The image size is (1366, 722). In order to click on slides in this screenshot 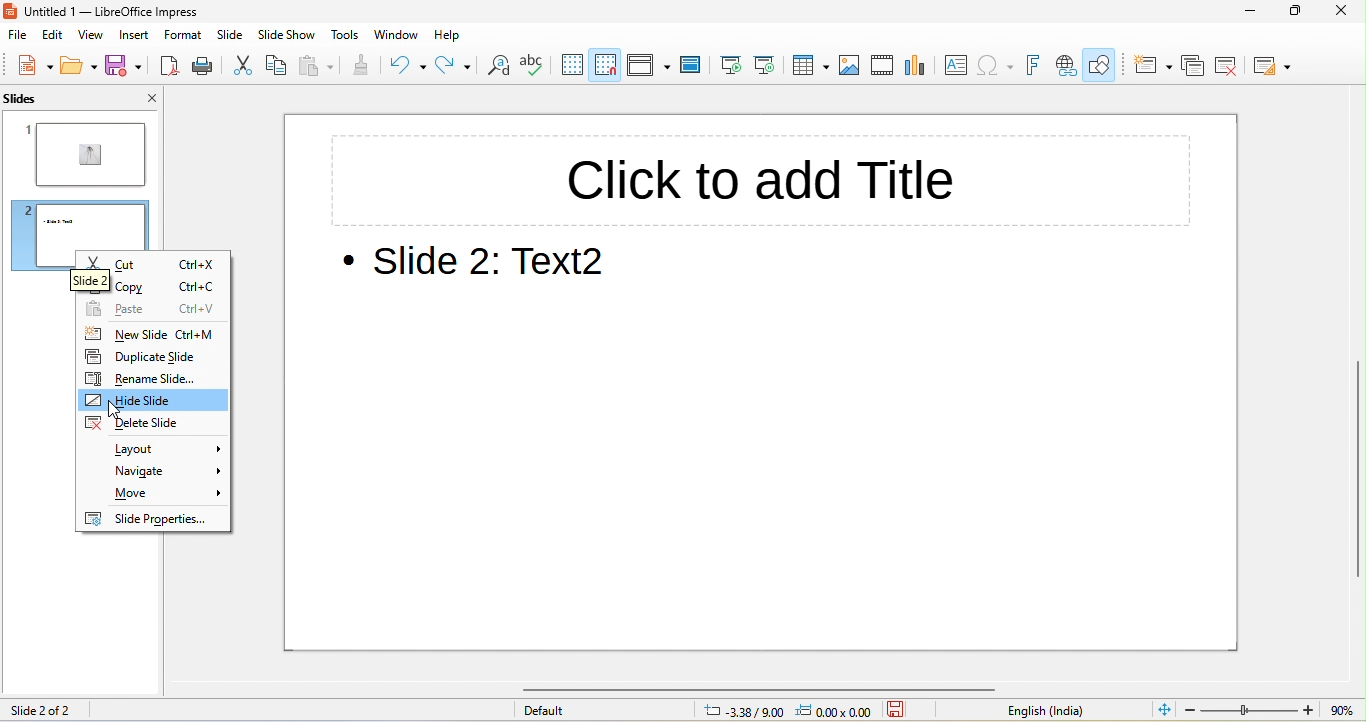, I will do `click(44, 99)`.